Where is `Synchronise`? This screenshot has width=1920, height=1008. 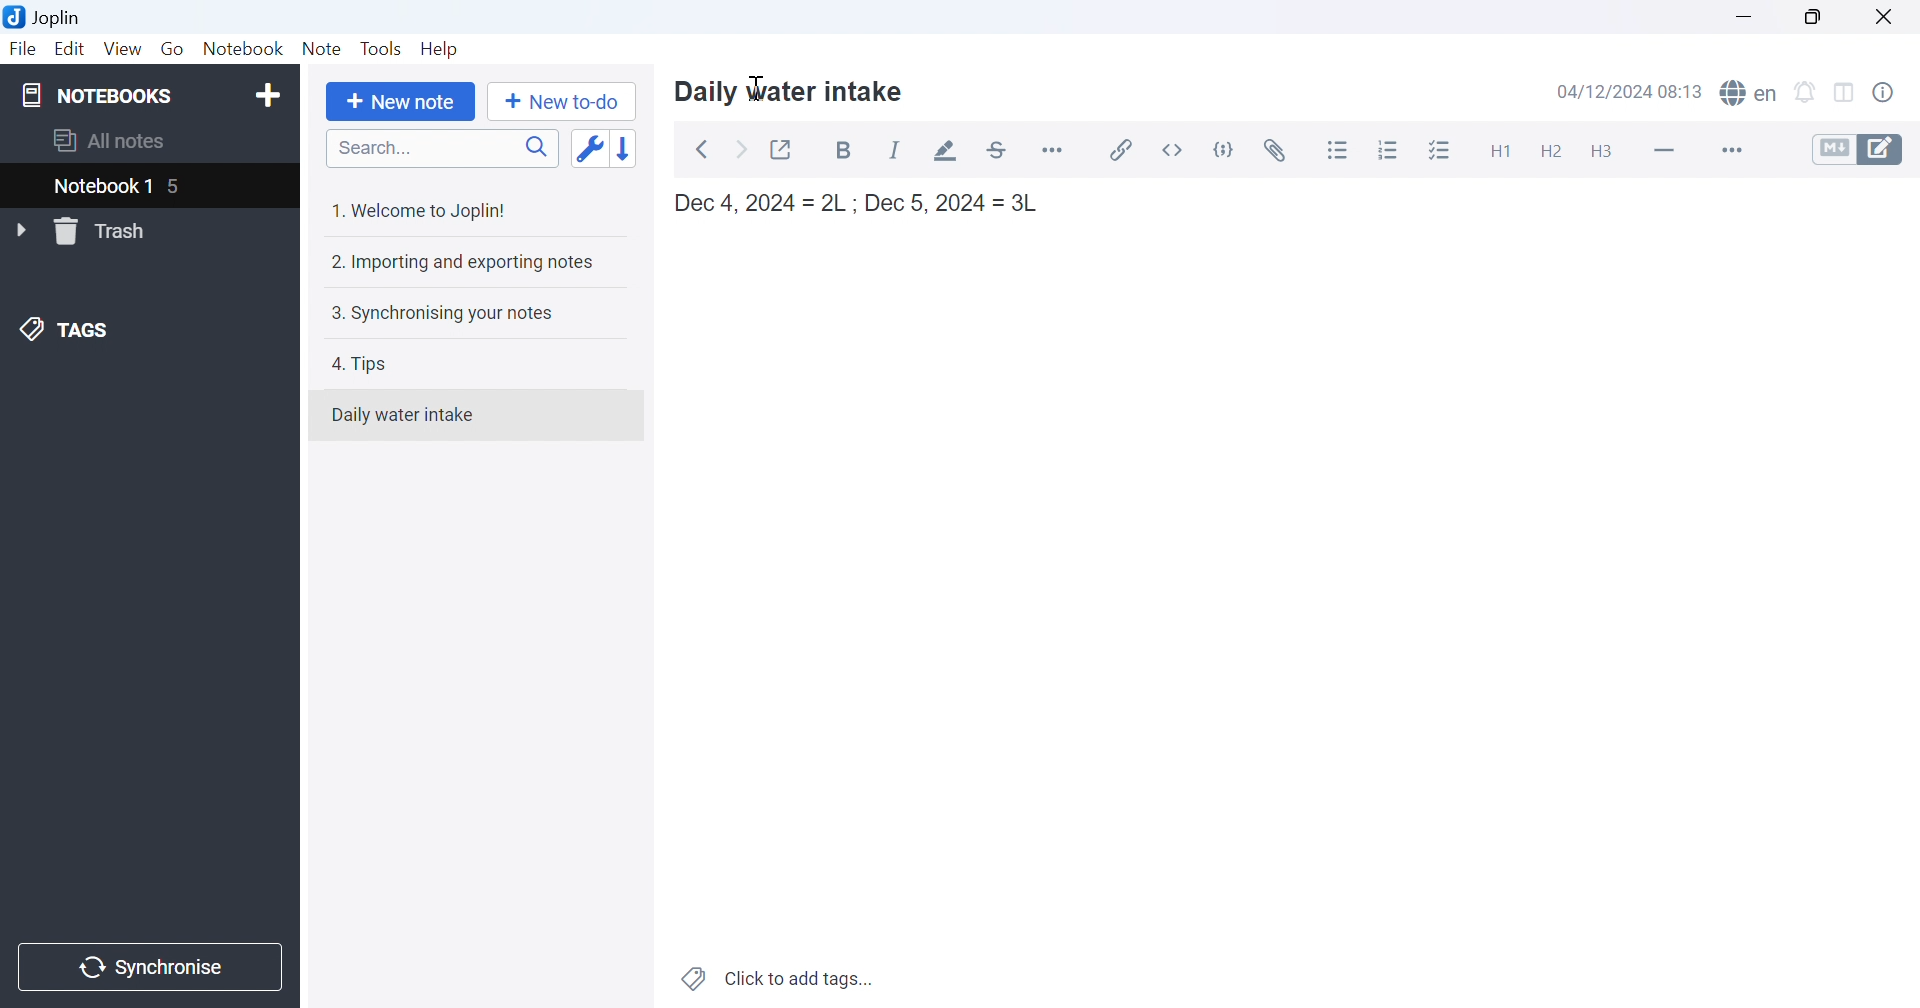
Synchronise is located at coordinates (153, 966).